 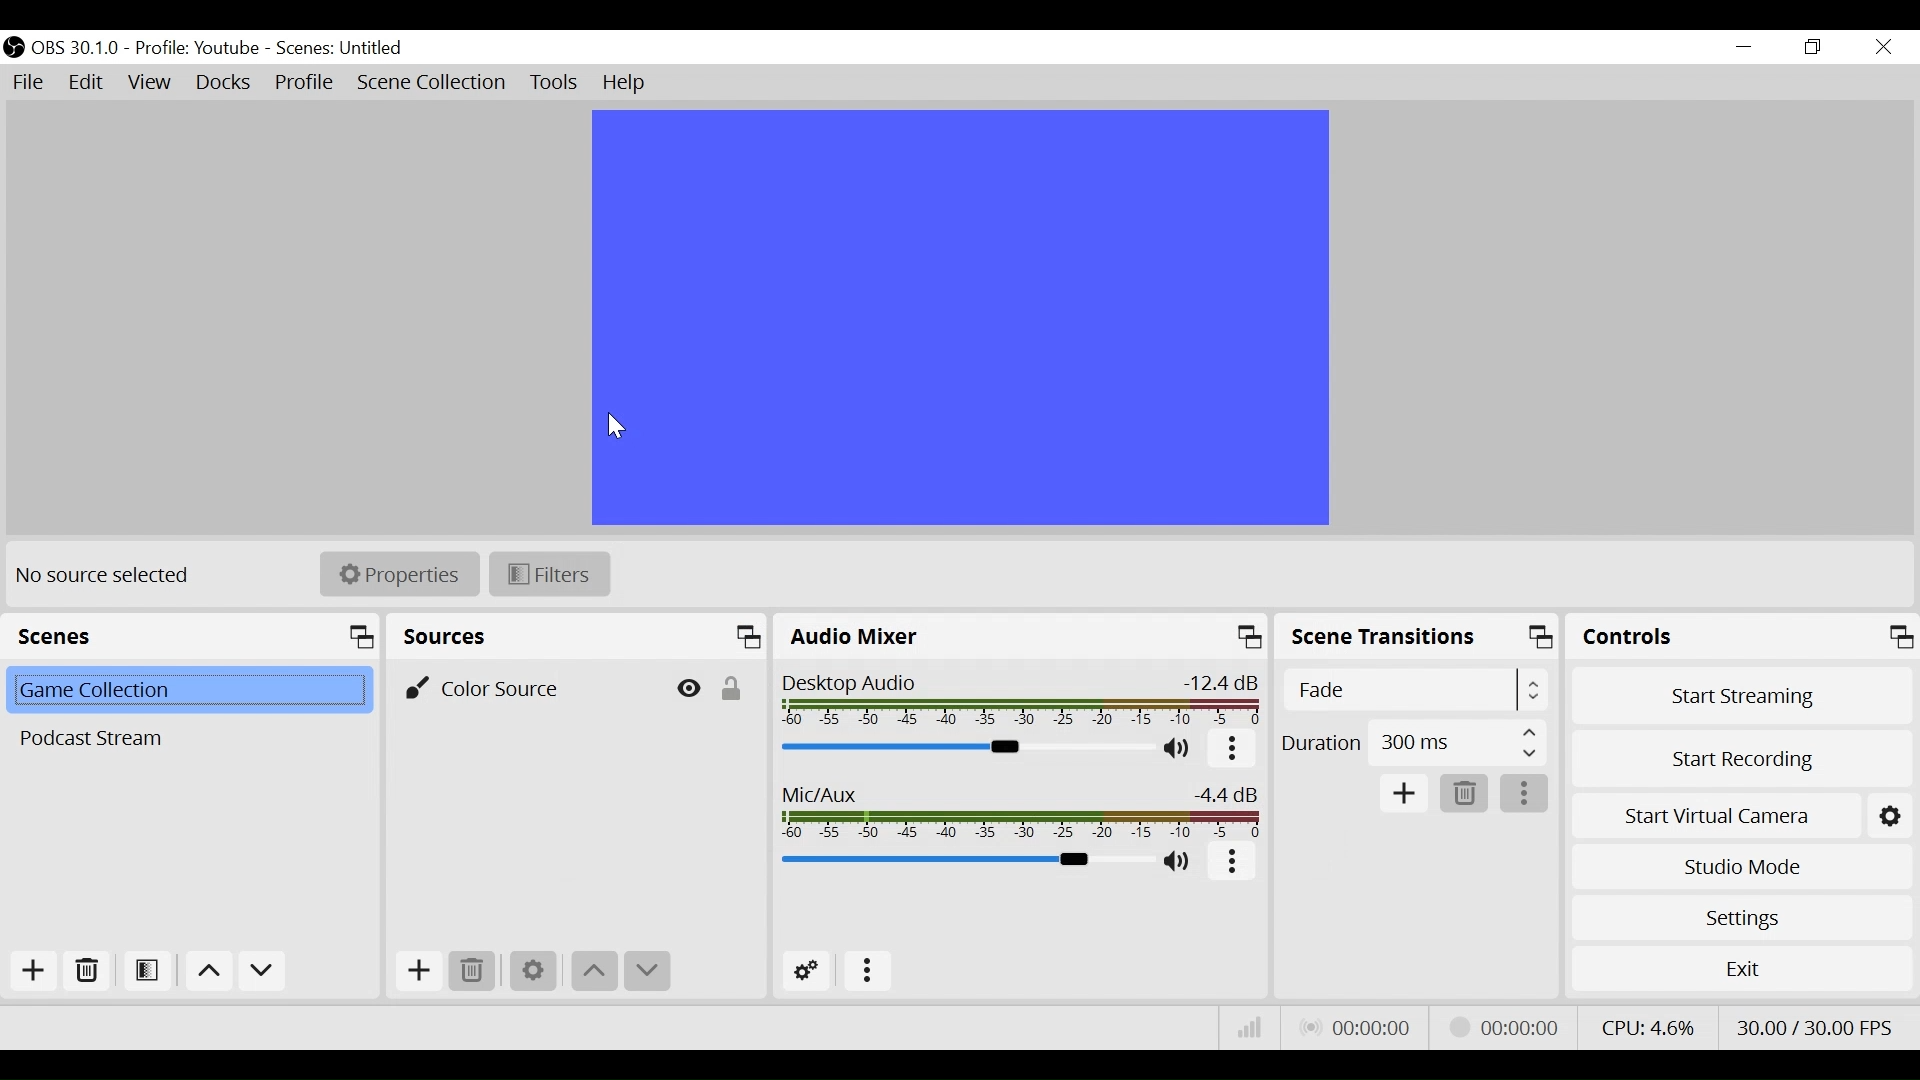 I want to click on move up, so click(x=596, y=973).